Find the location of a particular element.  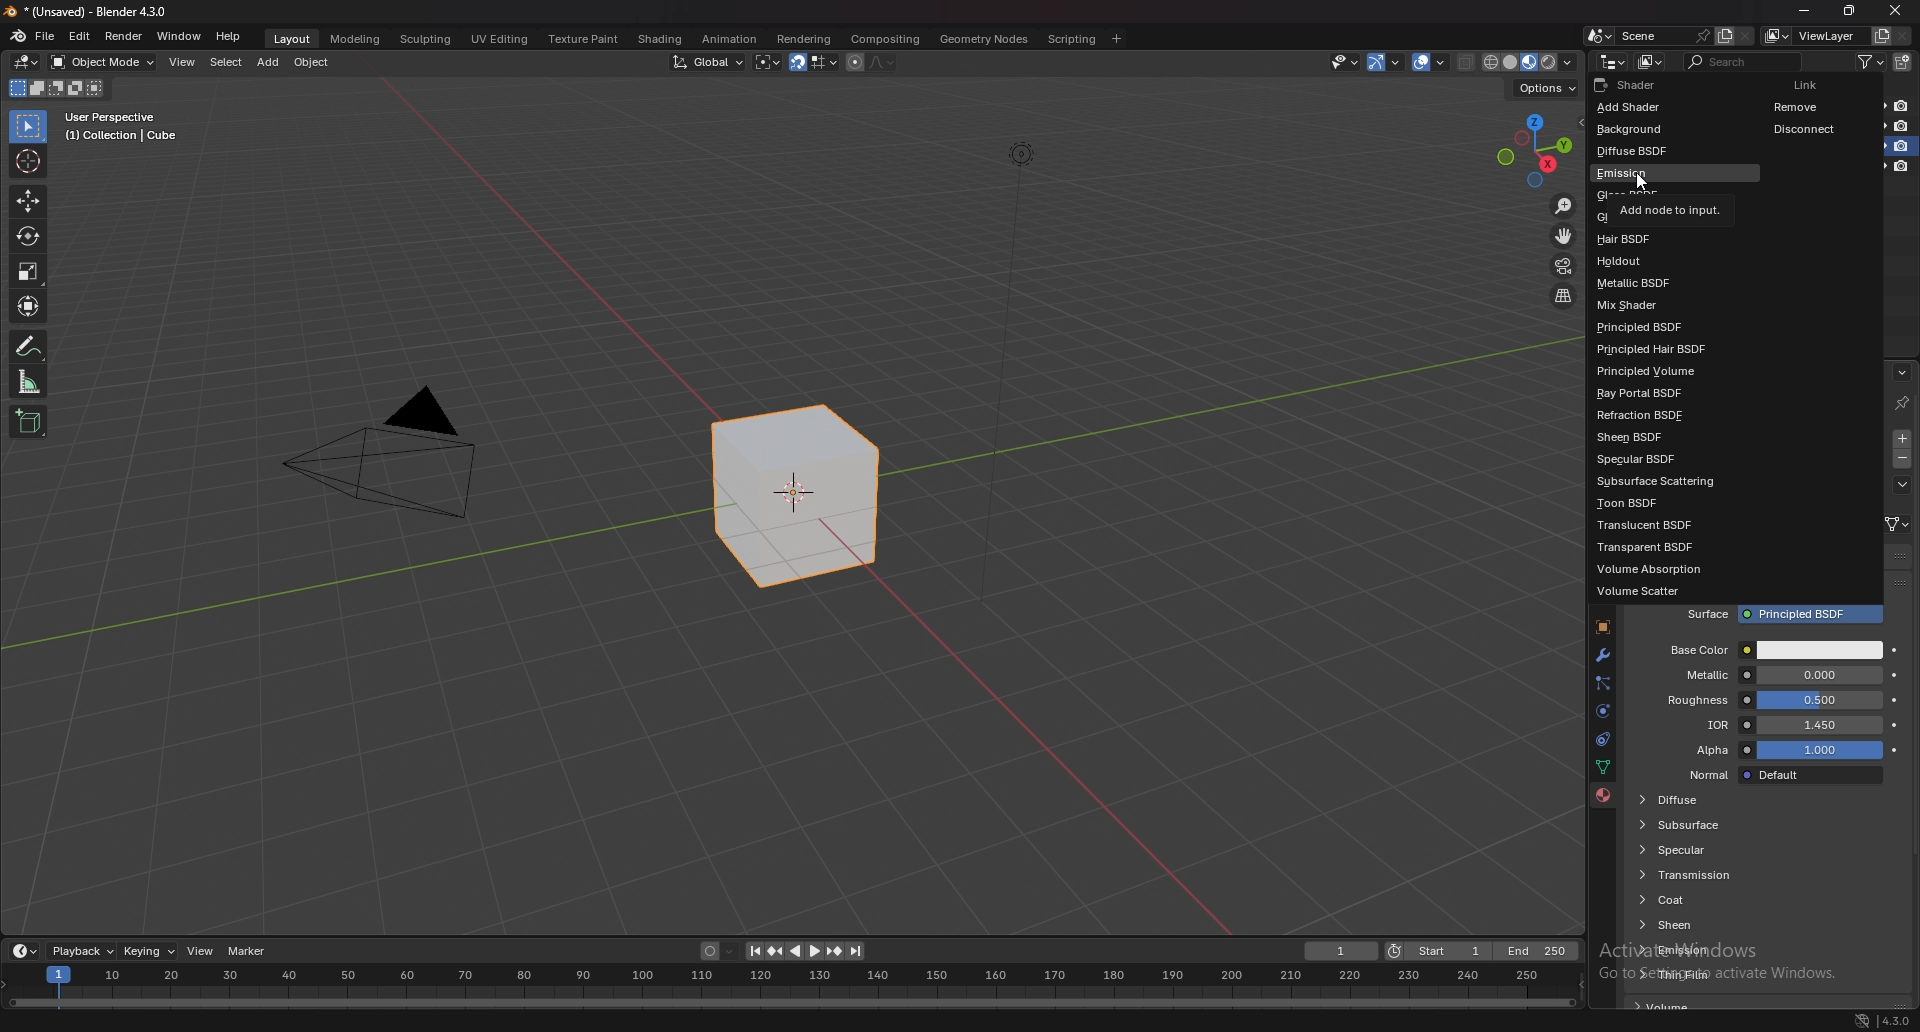

object mode is located at coordinates (104, 61).